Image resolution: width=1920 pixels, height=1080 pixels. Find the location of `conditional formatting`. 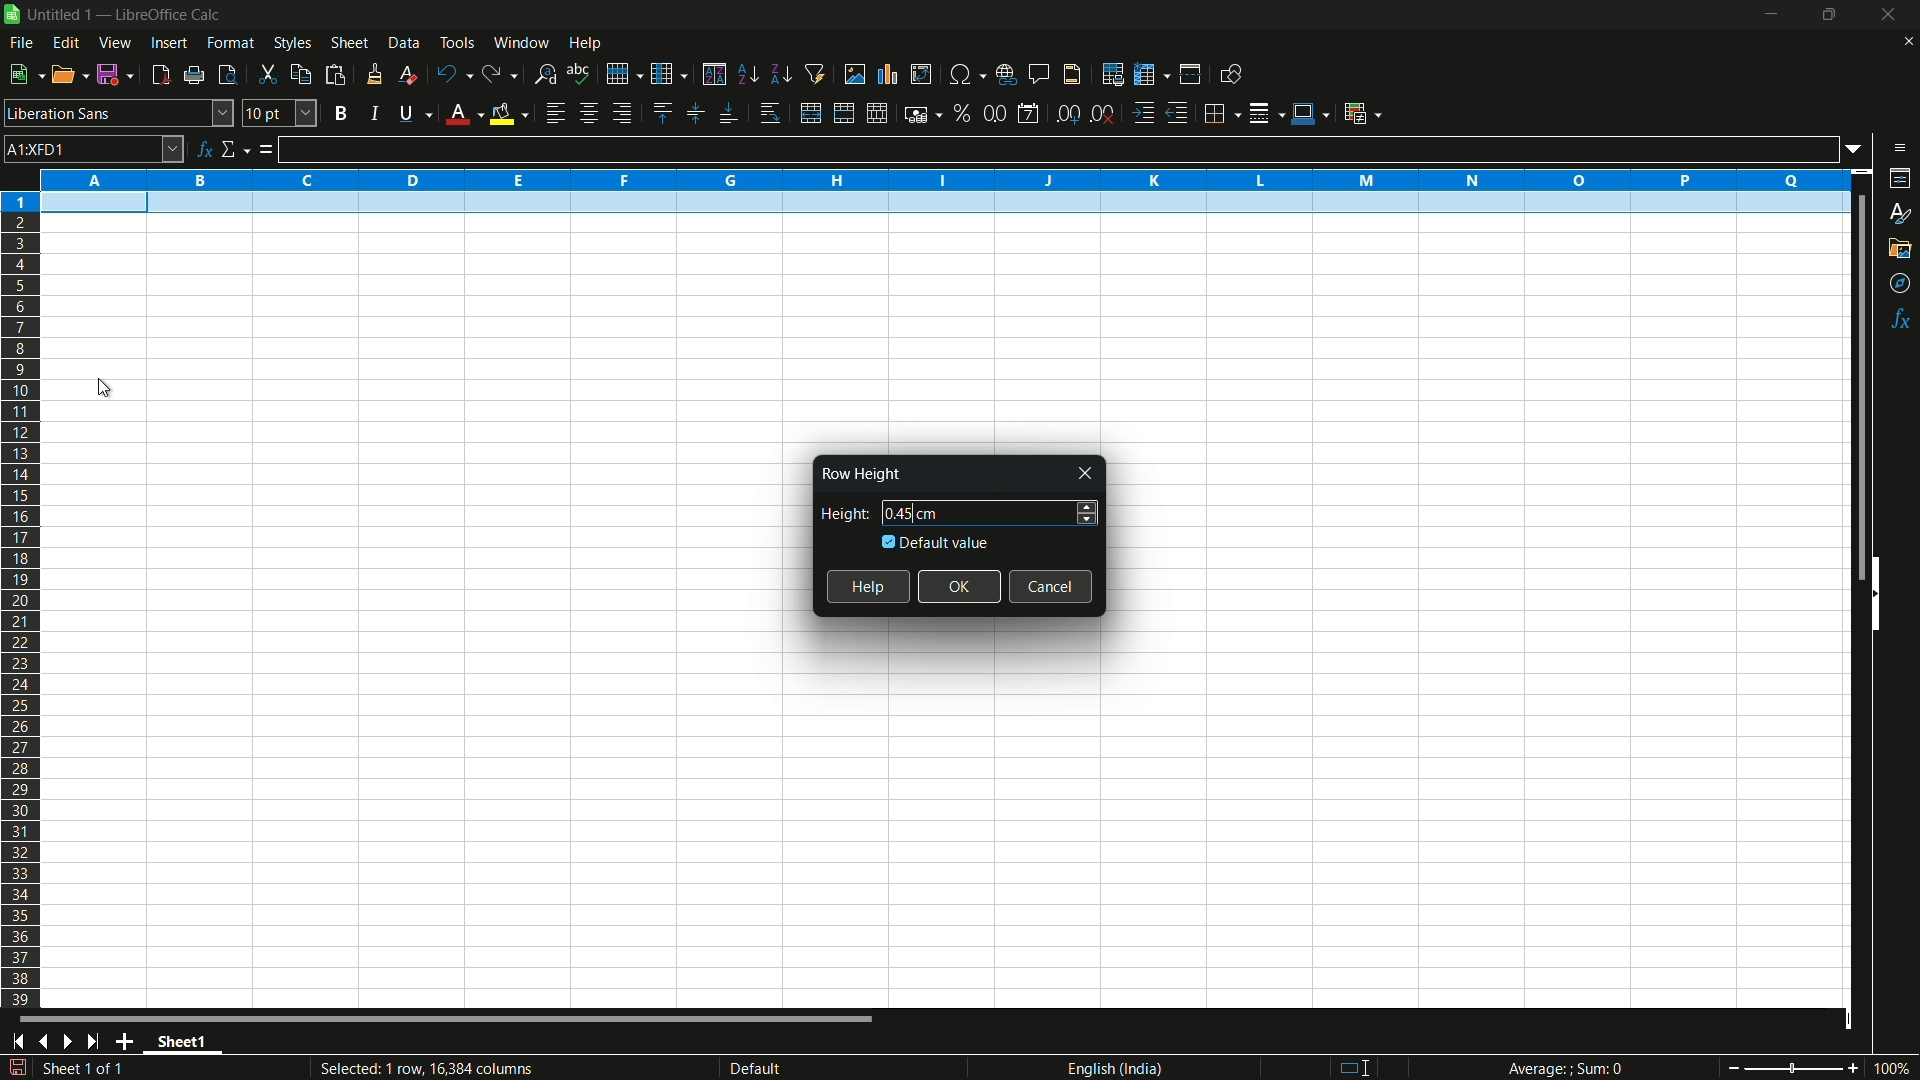

conditional formatting is located at coordinates (1361, 113).